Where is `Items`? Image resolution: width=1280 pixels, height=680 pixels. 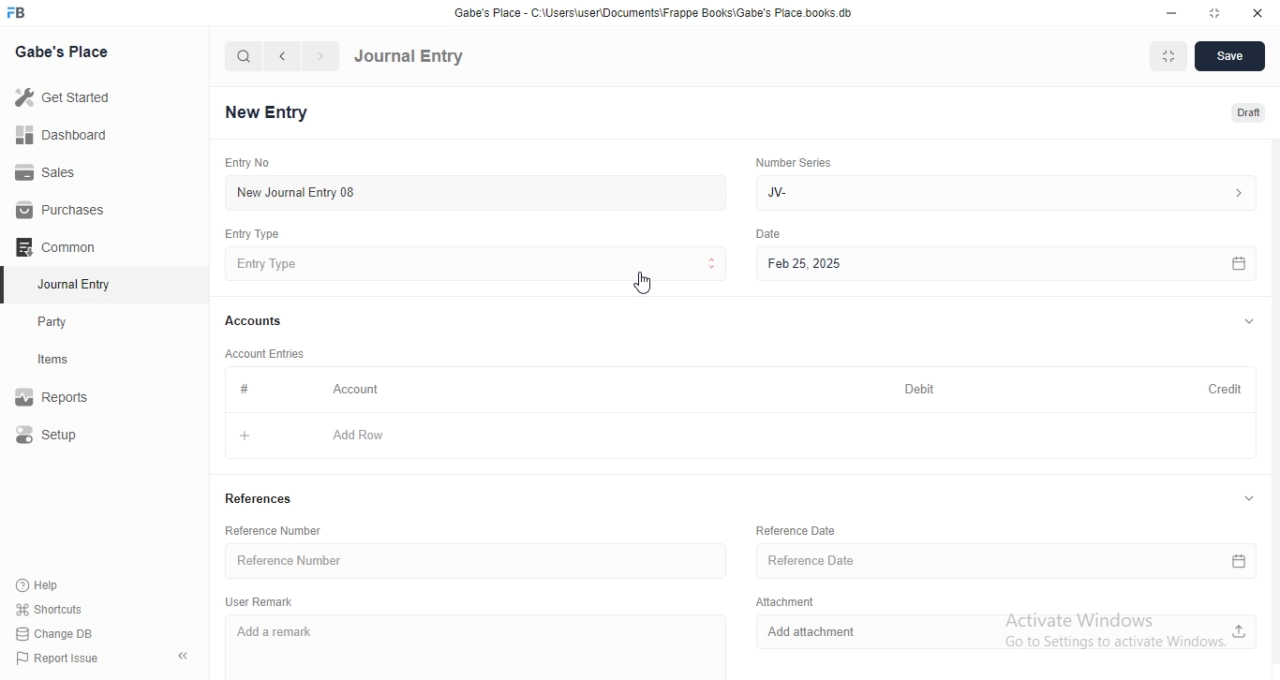 Items is located at coordinates (72, 361).